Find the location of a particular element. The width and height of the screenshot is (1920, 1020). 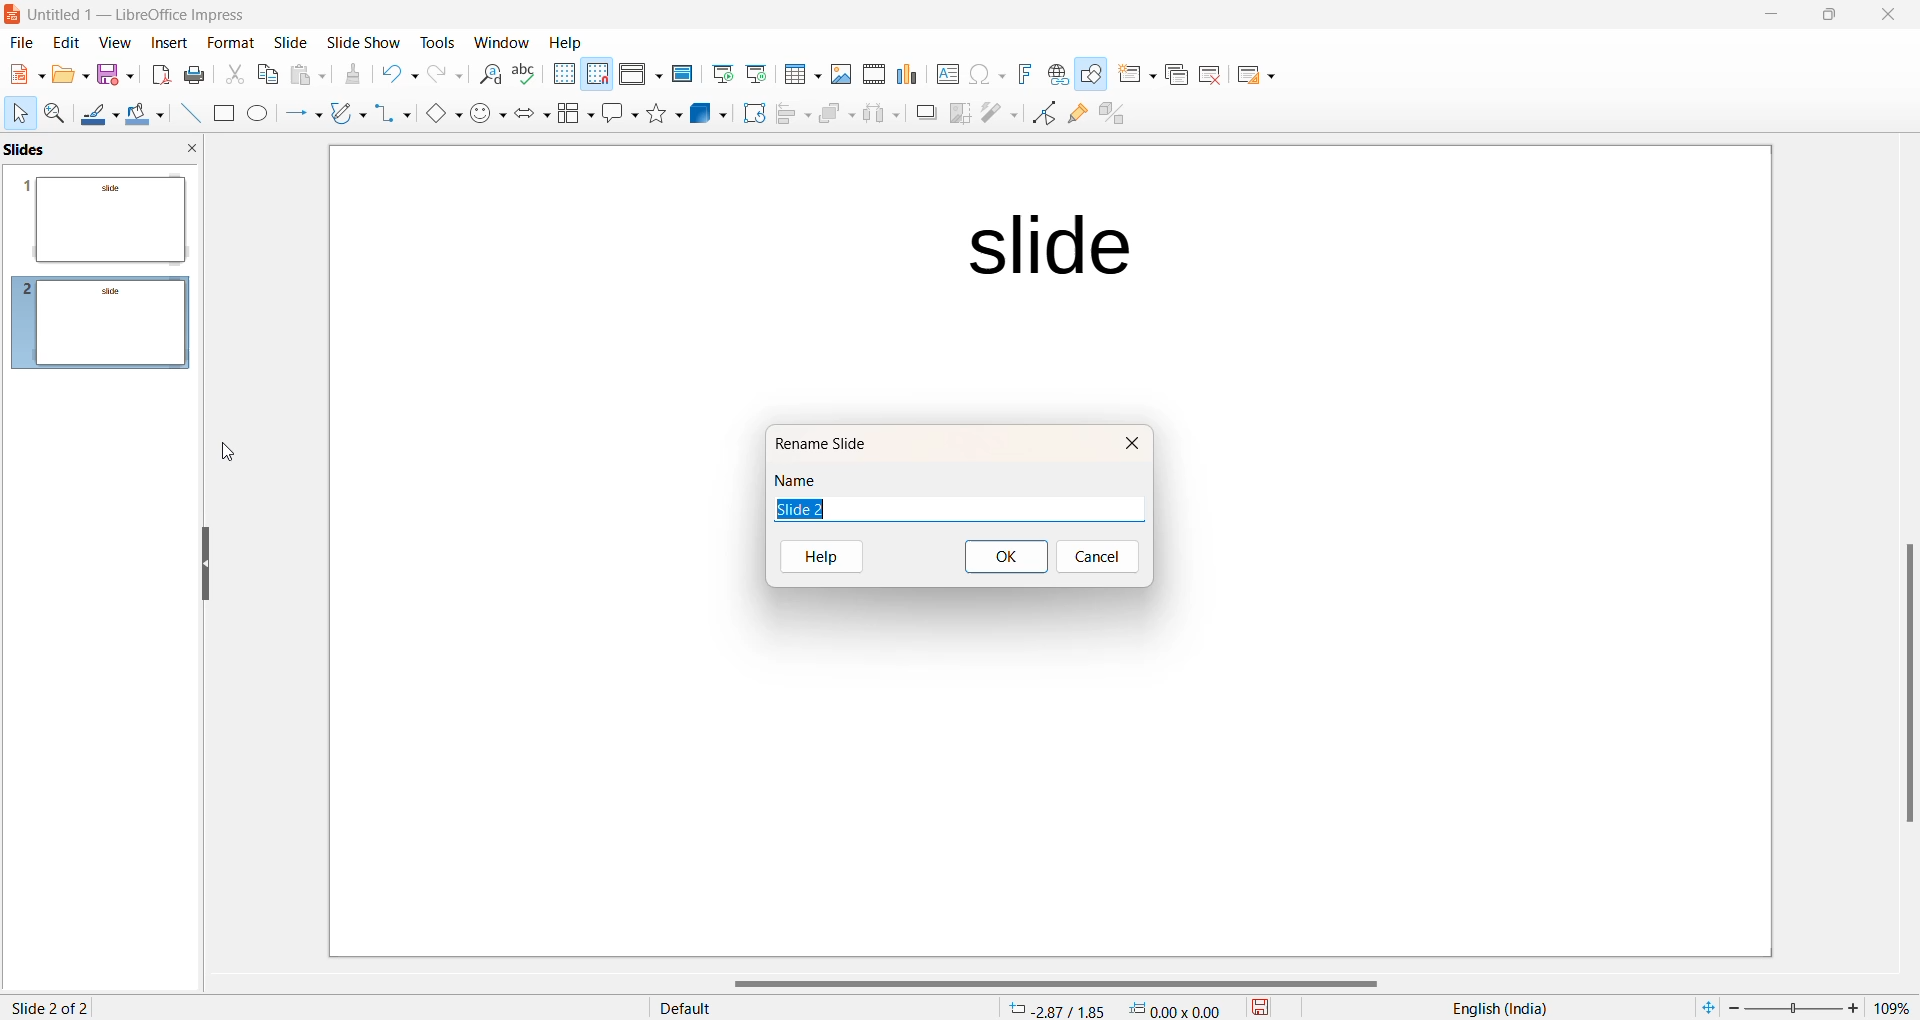

Save option is located at coordinates (115, 75).